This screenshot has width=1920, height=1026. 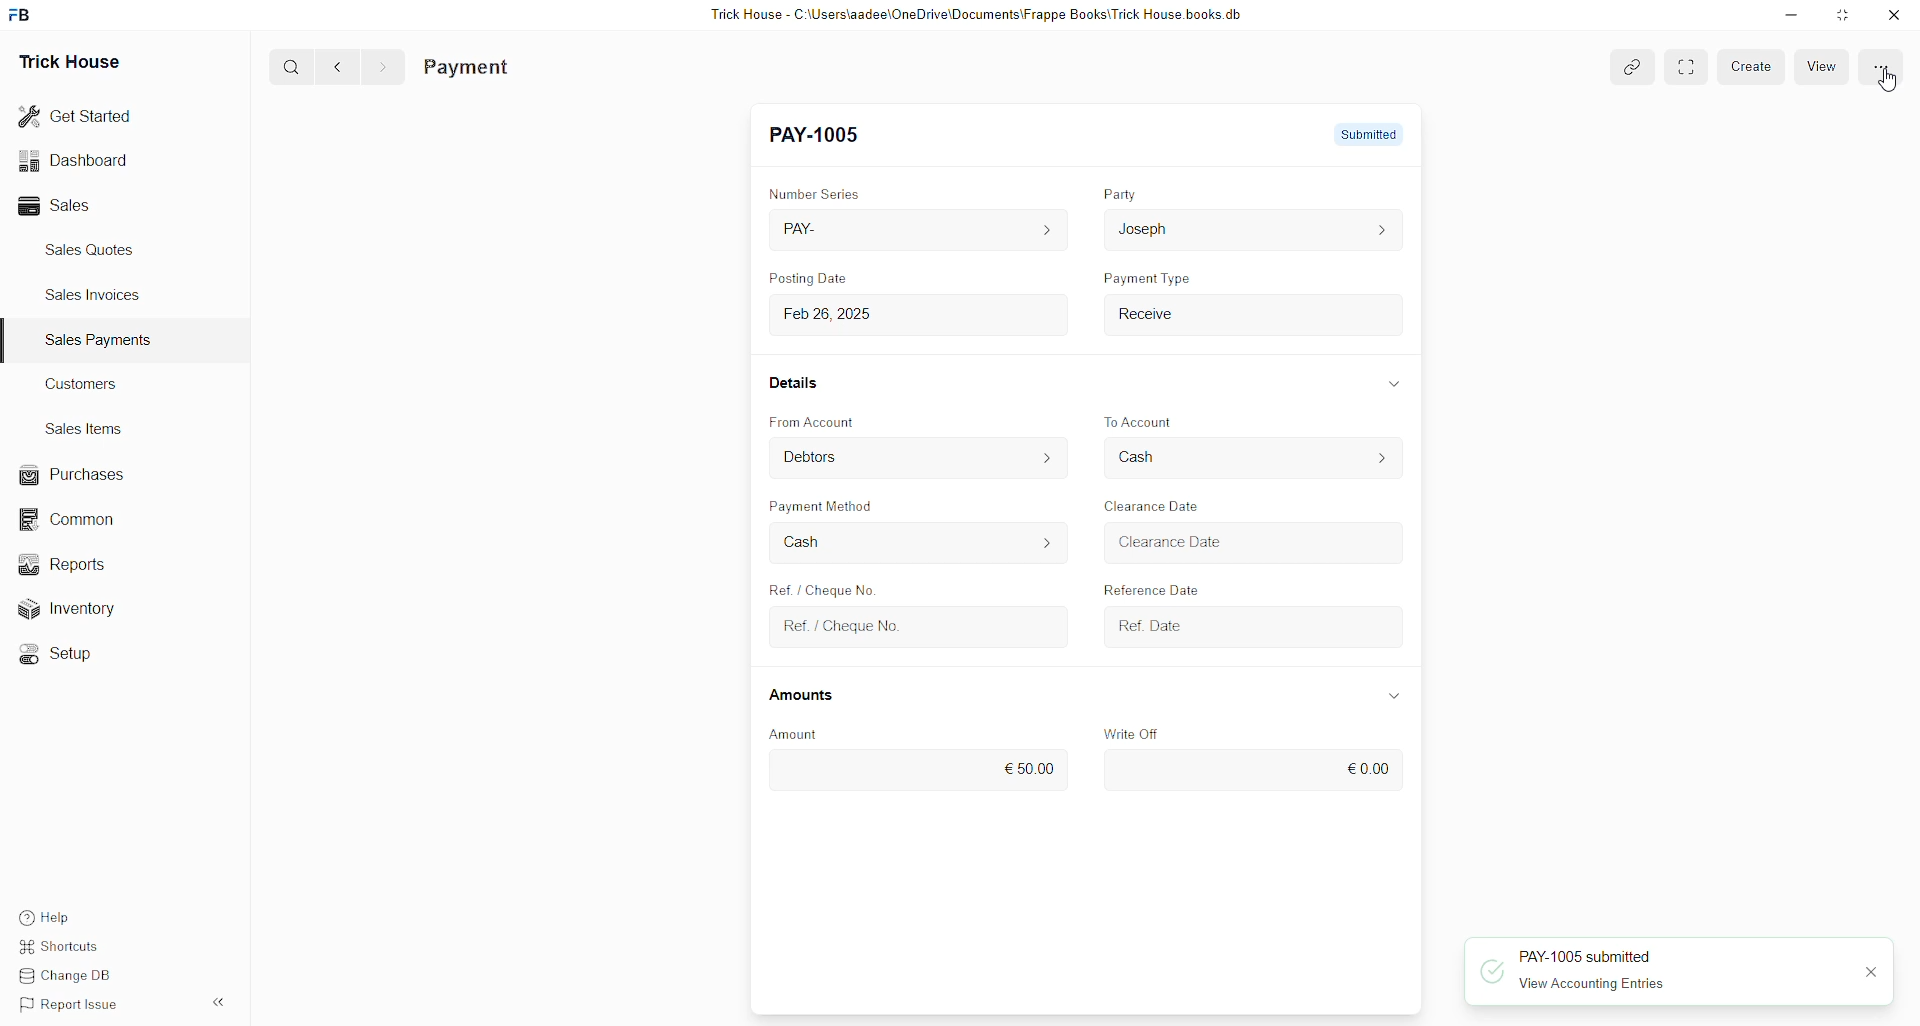 I want to click on View Accounting Entries, so click(x=1586, y=984).